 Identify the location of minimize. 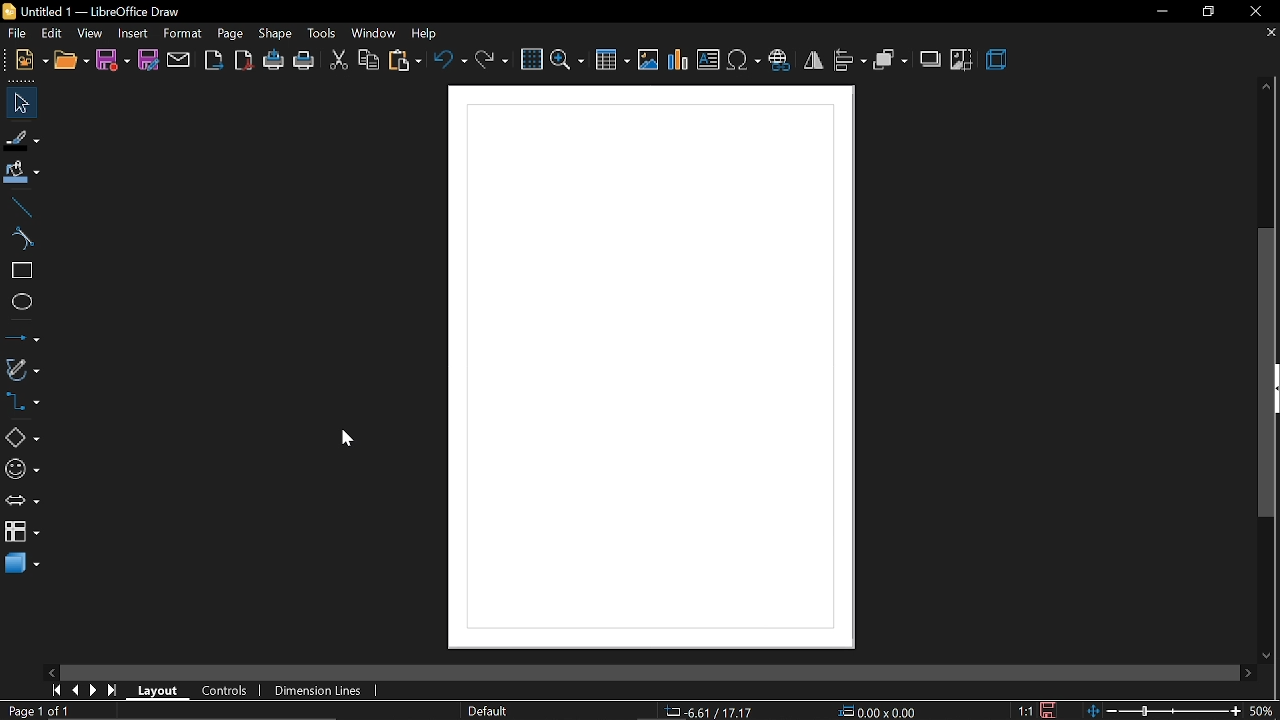
(1161, 12).